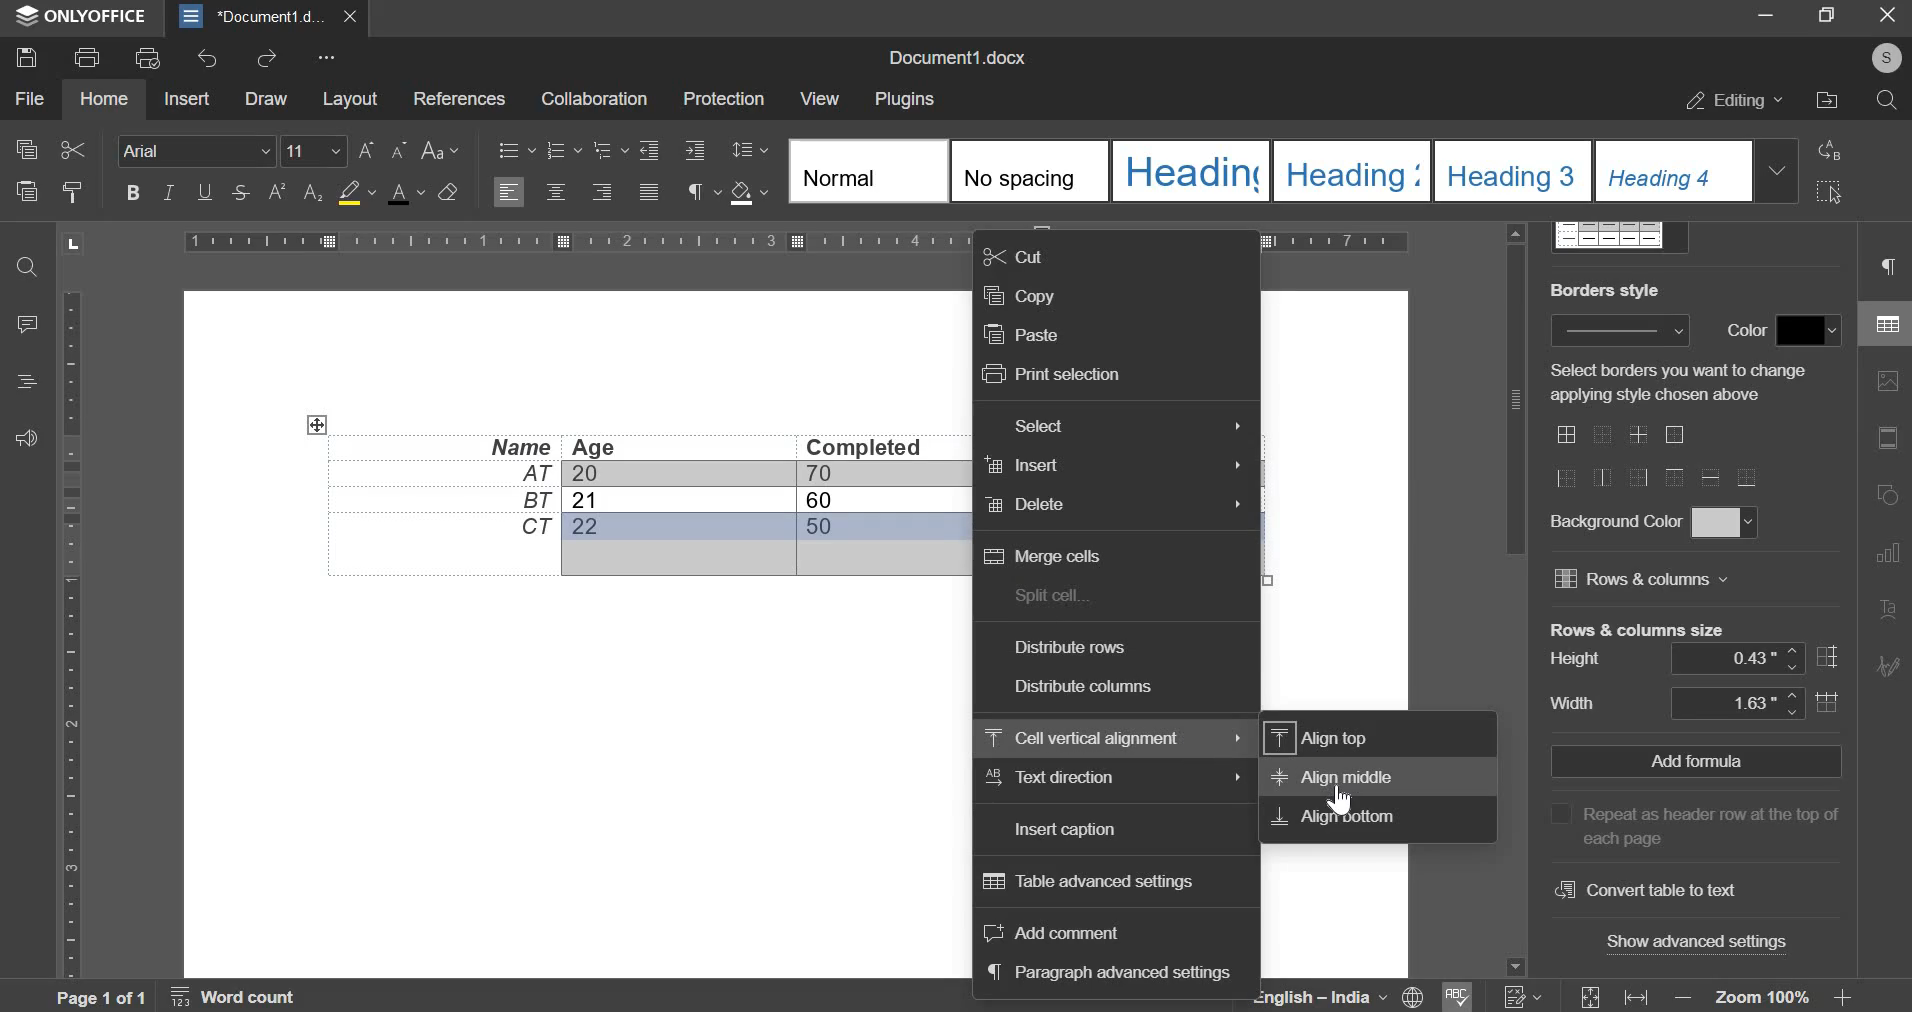  I want to click on style selection, so click(1294, 171).